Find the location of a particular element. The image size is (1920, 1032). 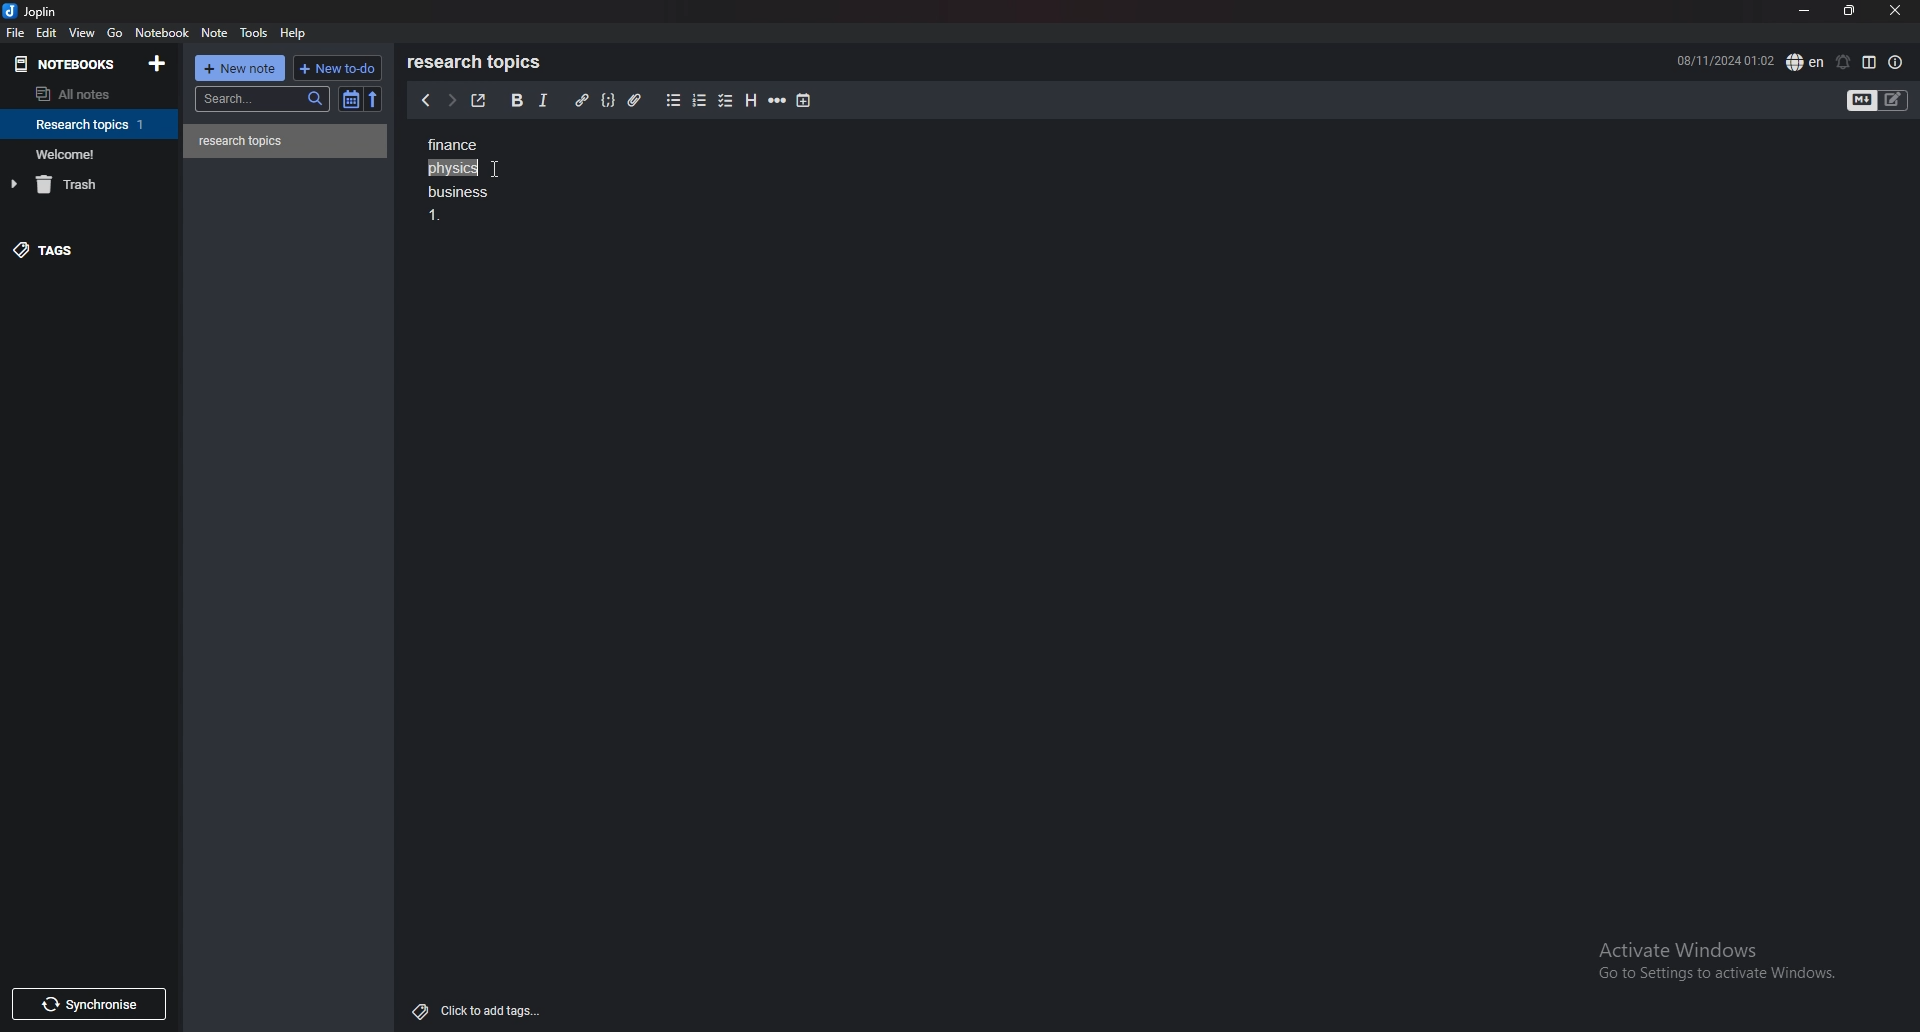

hyperlink is located at coordinates (581, 101).